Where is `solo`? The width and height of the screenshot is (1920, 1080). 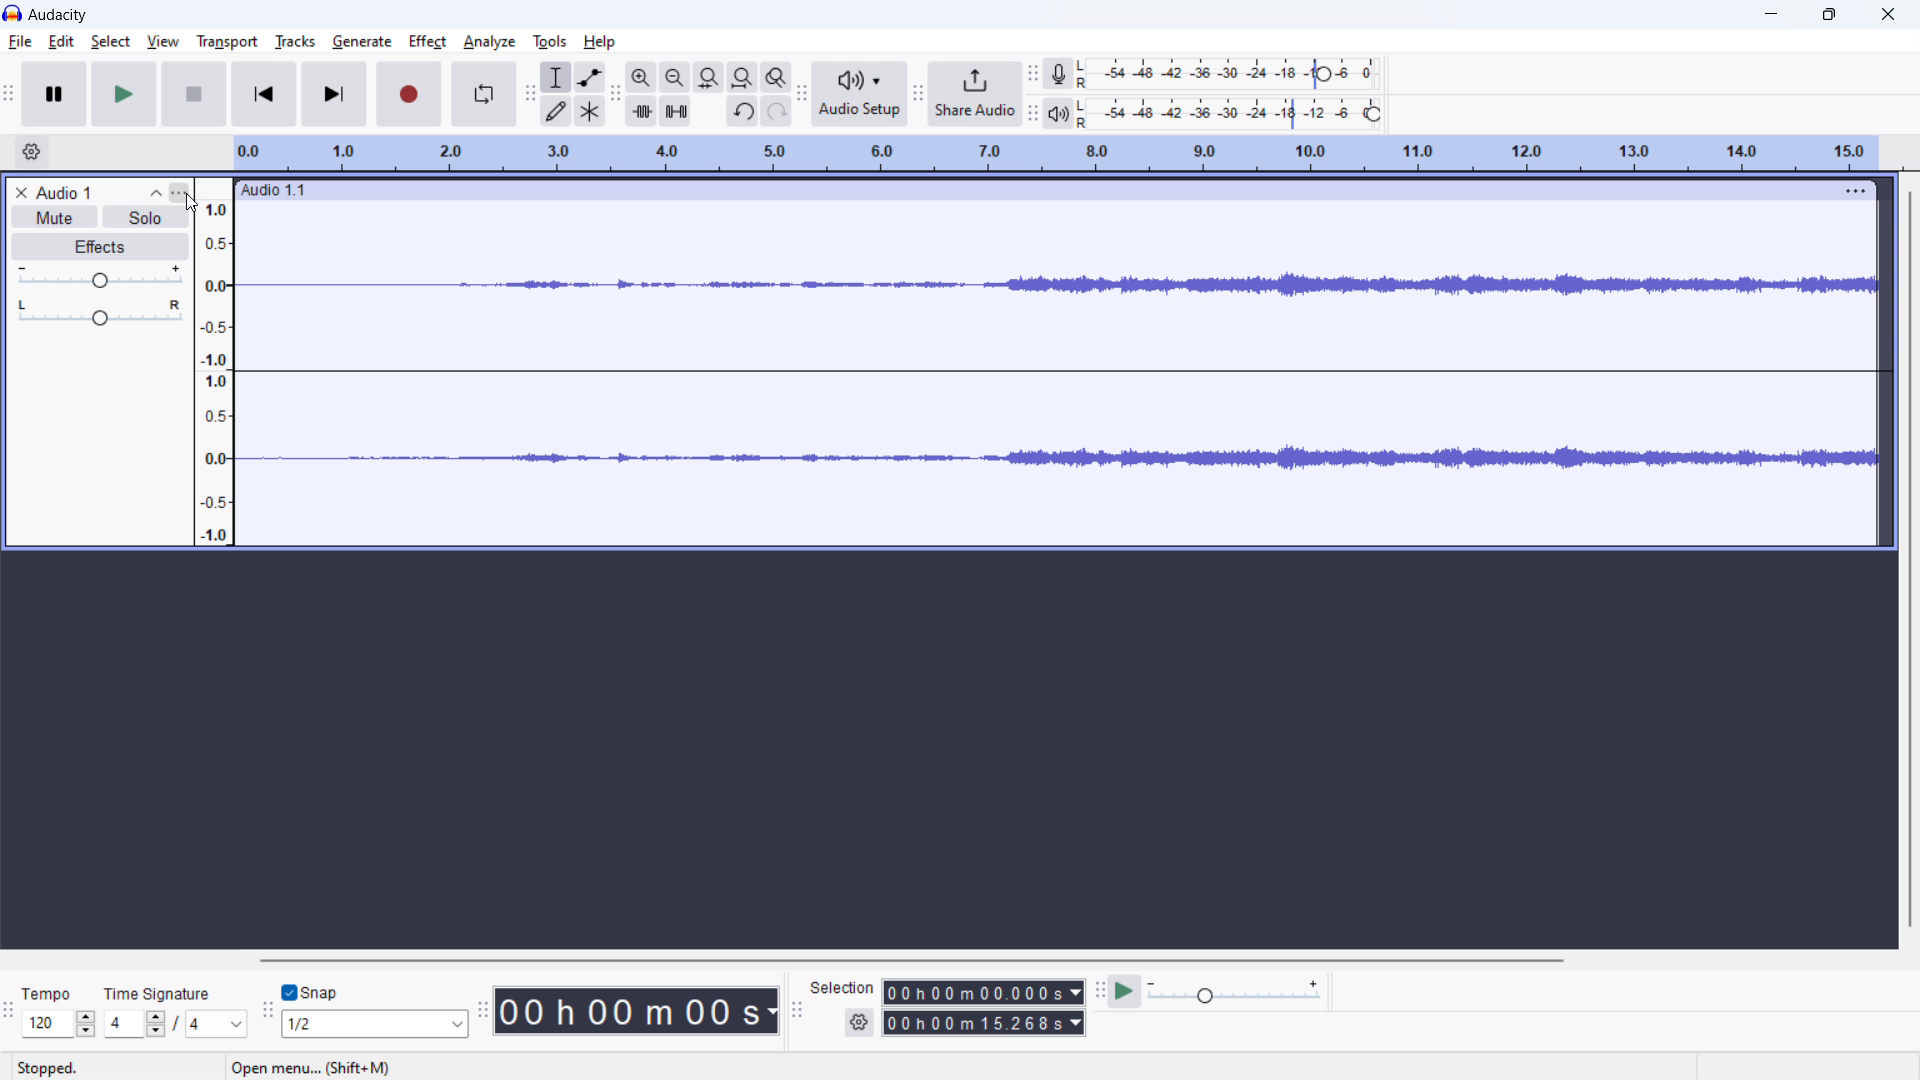
solo is located at coordinates (146, 216).